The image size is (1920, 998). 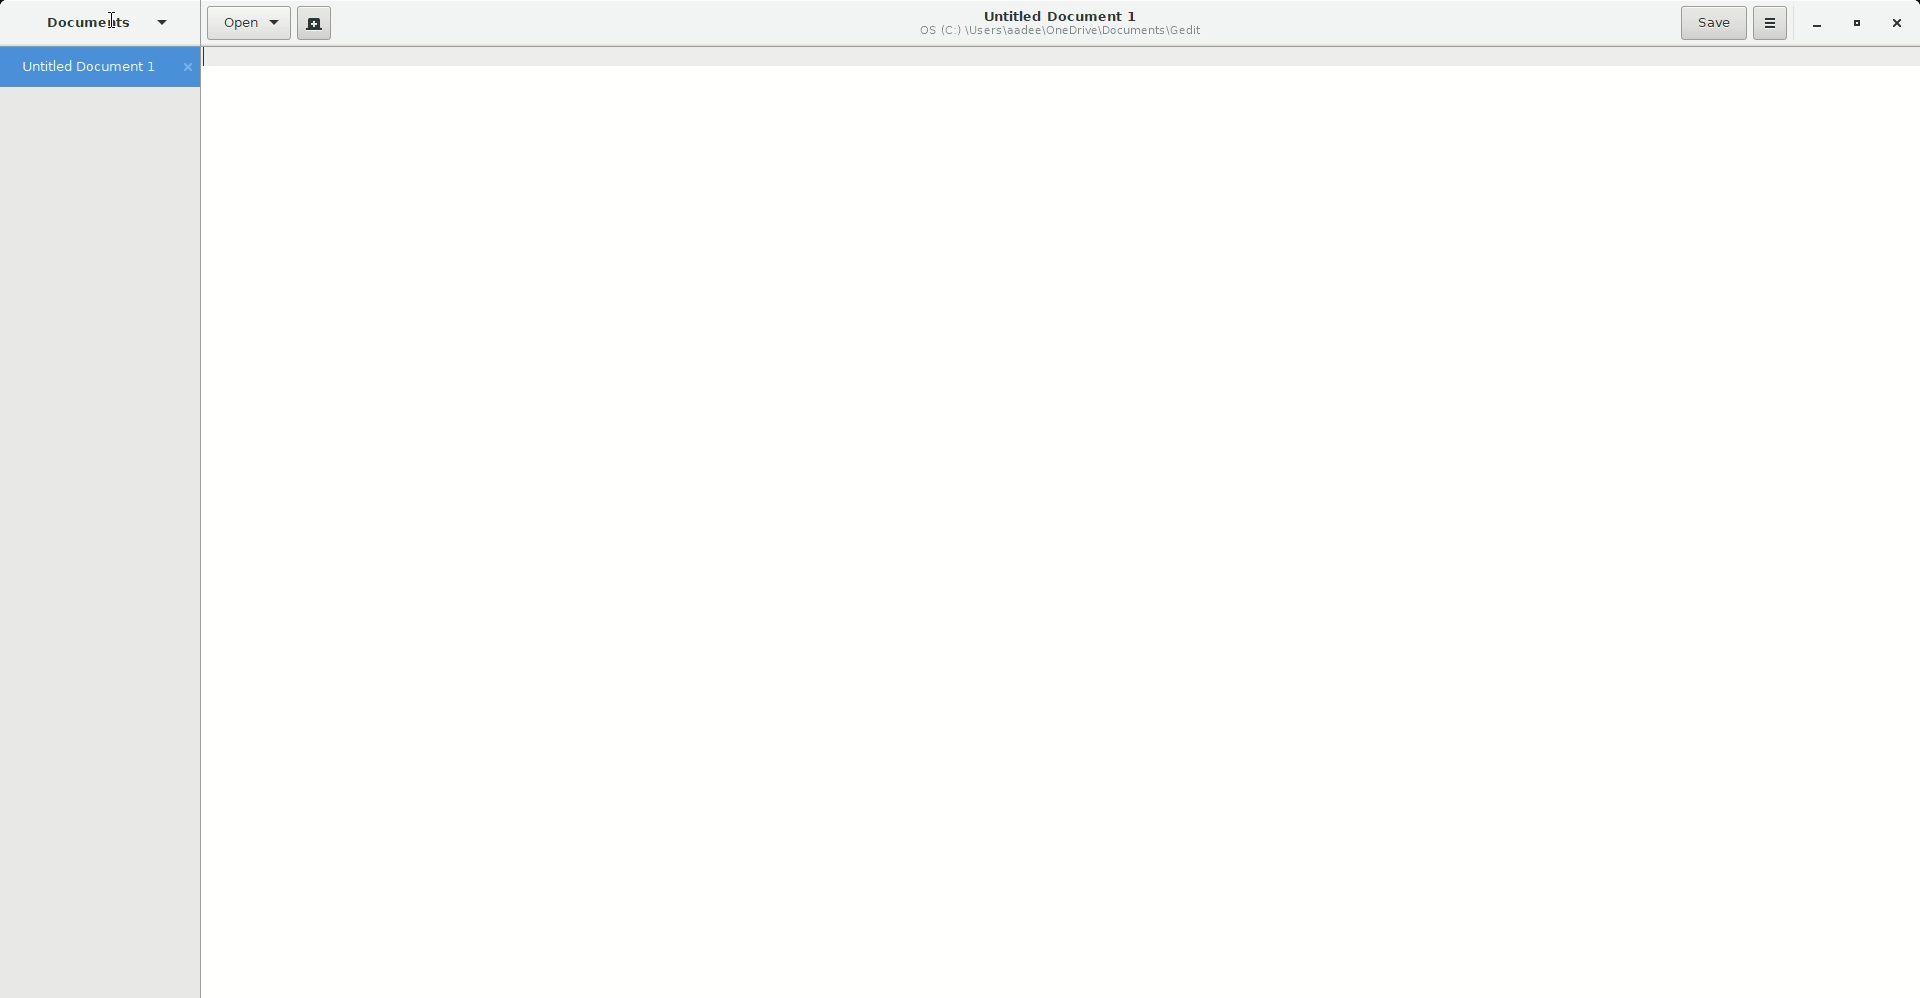 What do you see at coordinates (1812, 25) in the screenshot?
I see `Minimize` at bounding box center [1812, 25].